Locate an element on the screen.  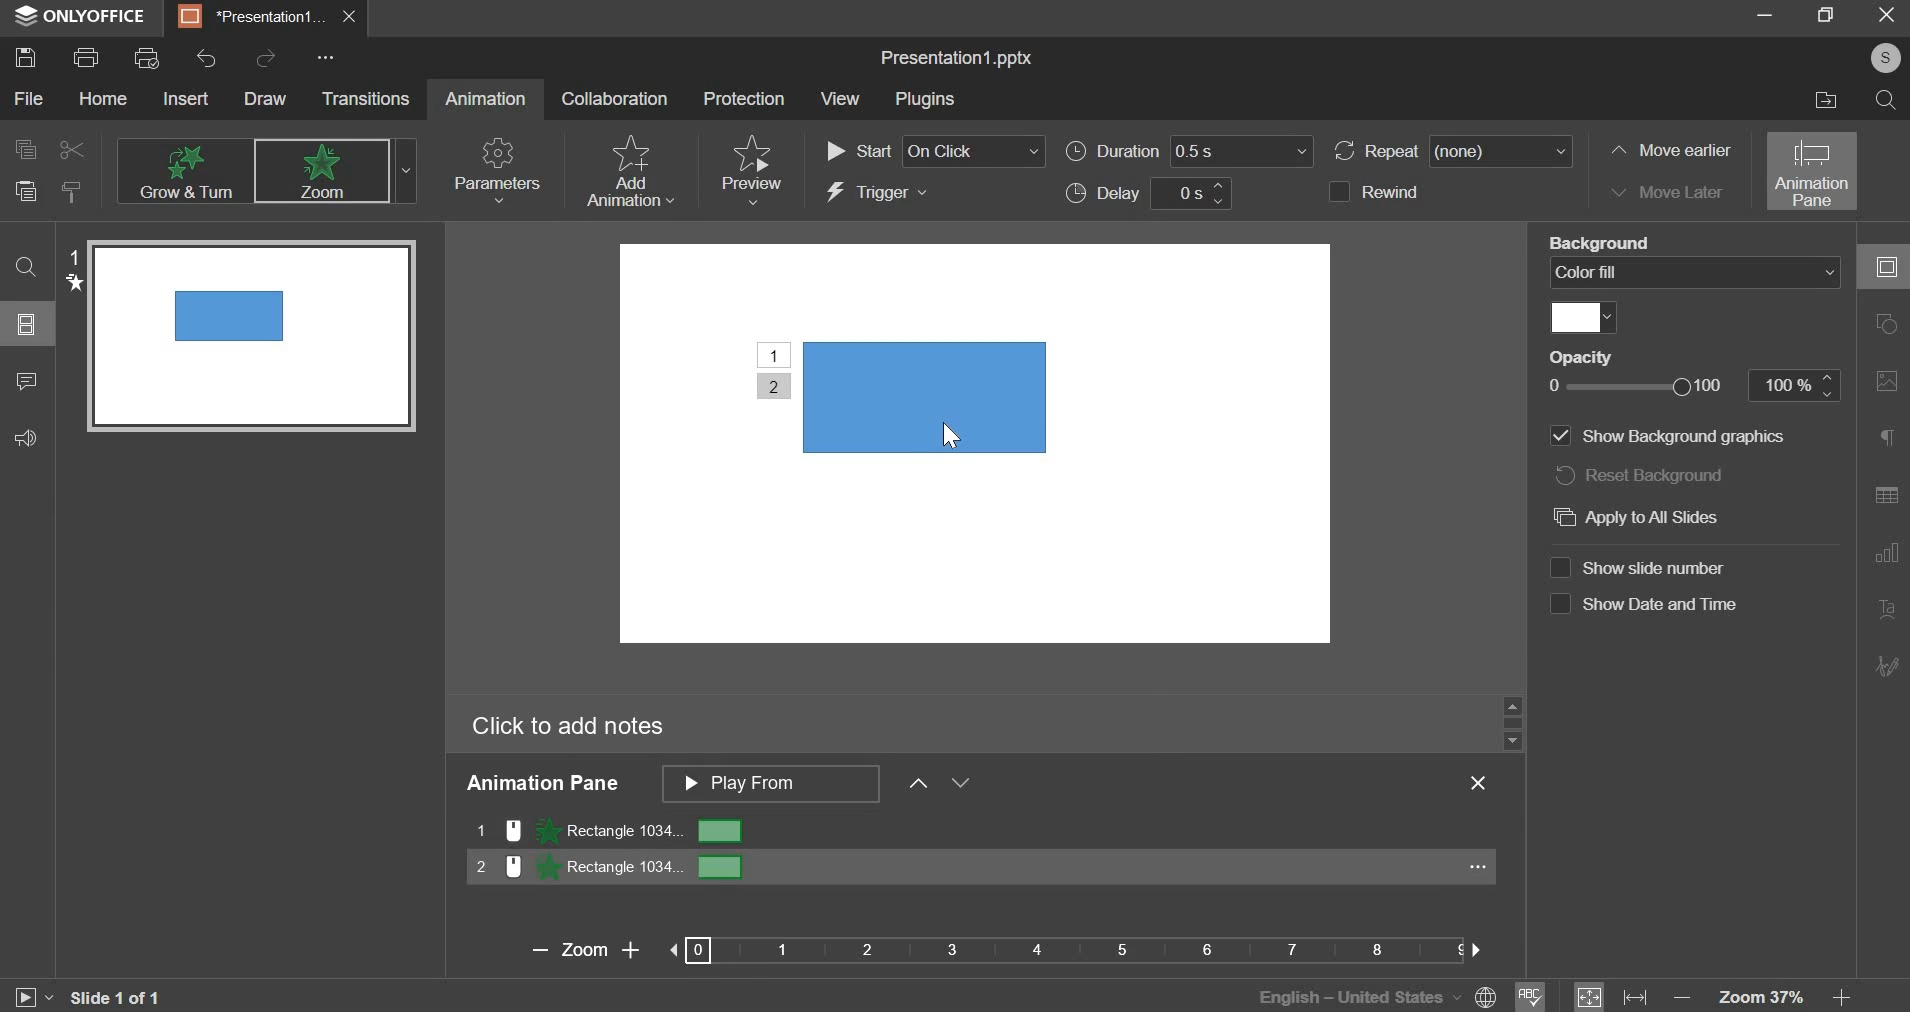
opacity is located at coordinates (1637, 386).